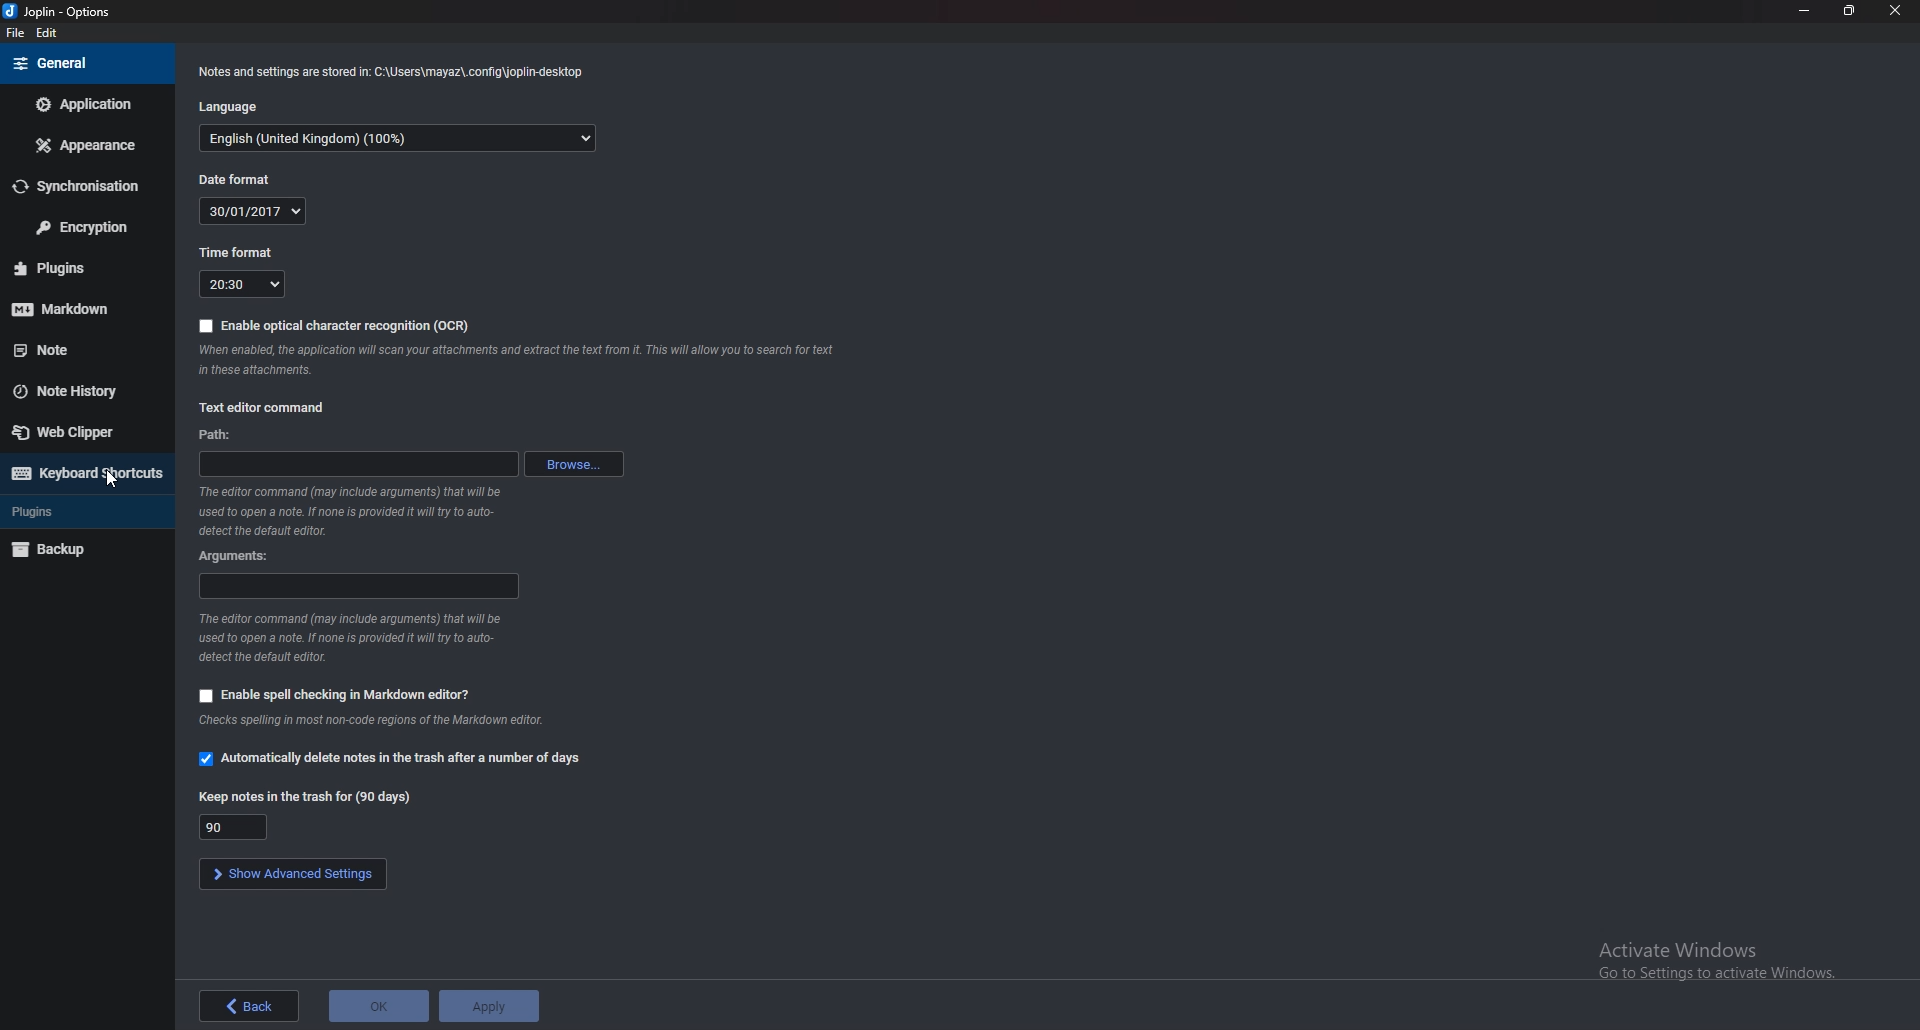 This screenshot has width=1920, height=1030. I want to click on Application, so click(83, 104).